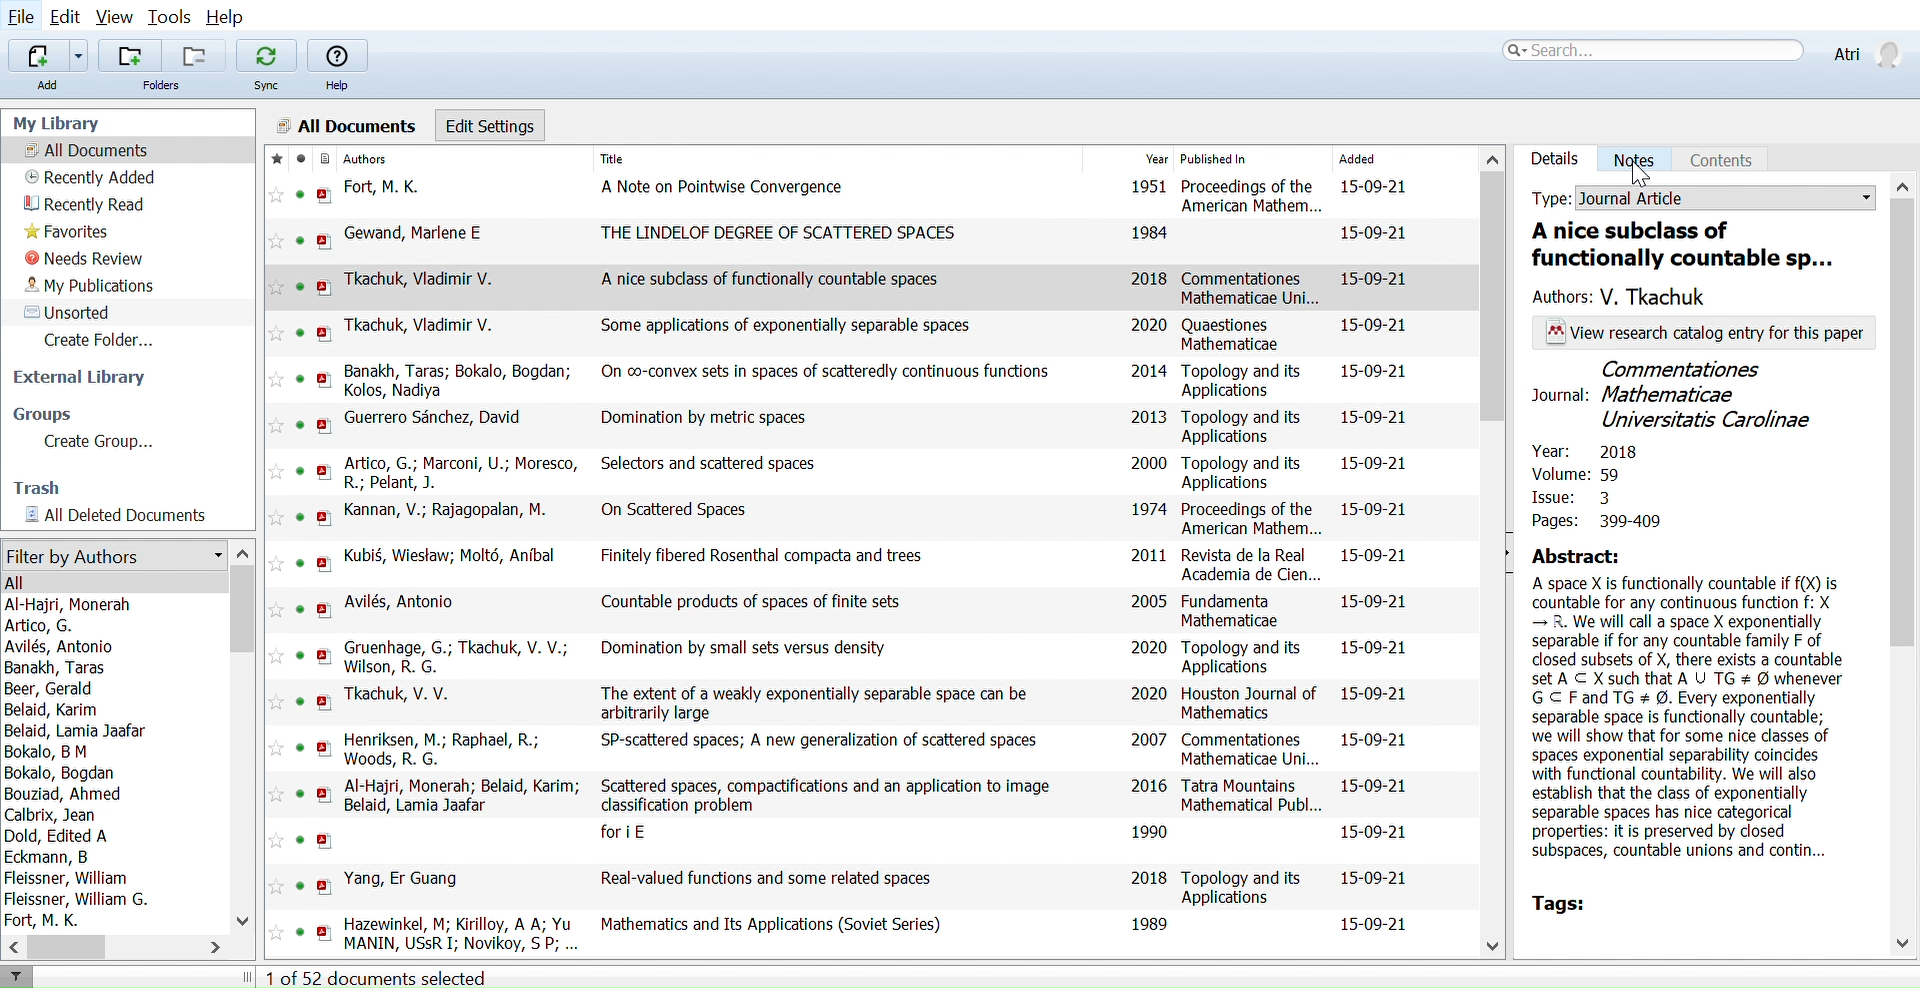 The width and height of the screenshot is (1920, 988). Describe the element at coordinates (1708, 394) in the screenshot. I see `Commentationes Mathematicae Universitatis Carolinae` at that location.